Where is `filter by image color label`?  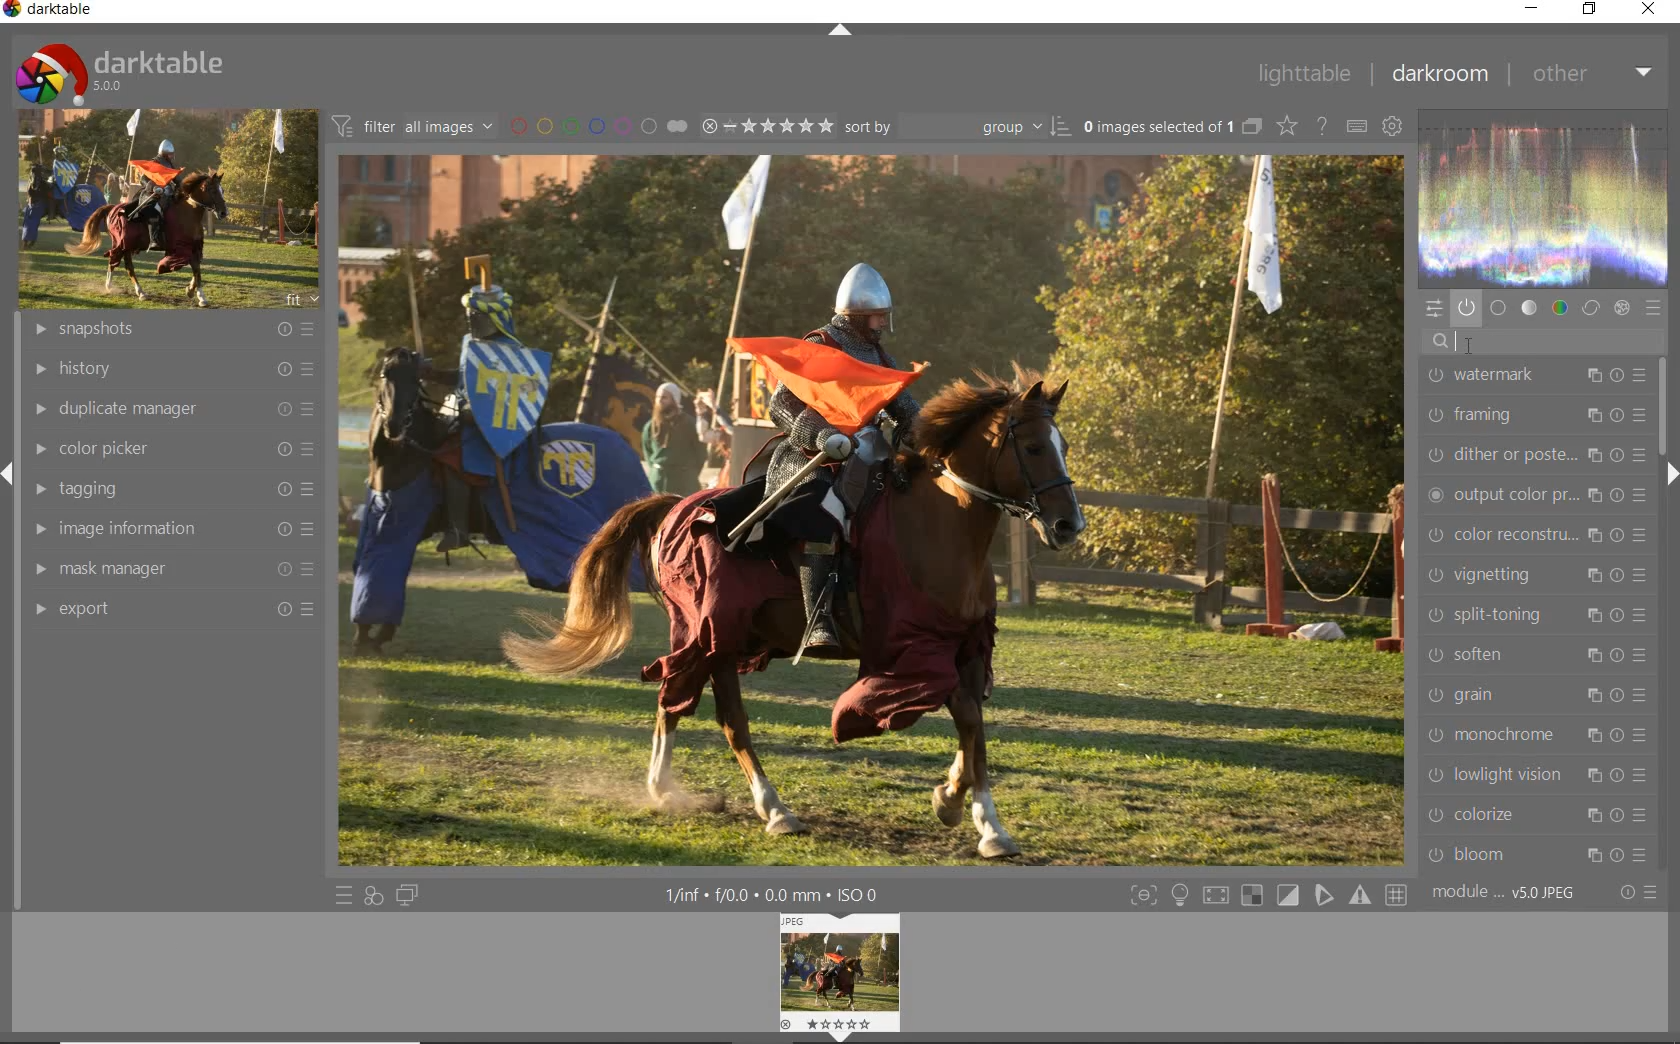 filter by image color label is located at coordinates (596, 125).